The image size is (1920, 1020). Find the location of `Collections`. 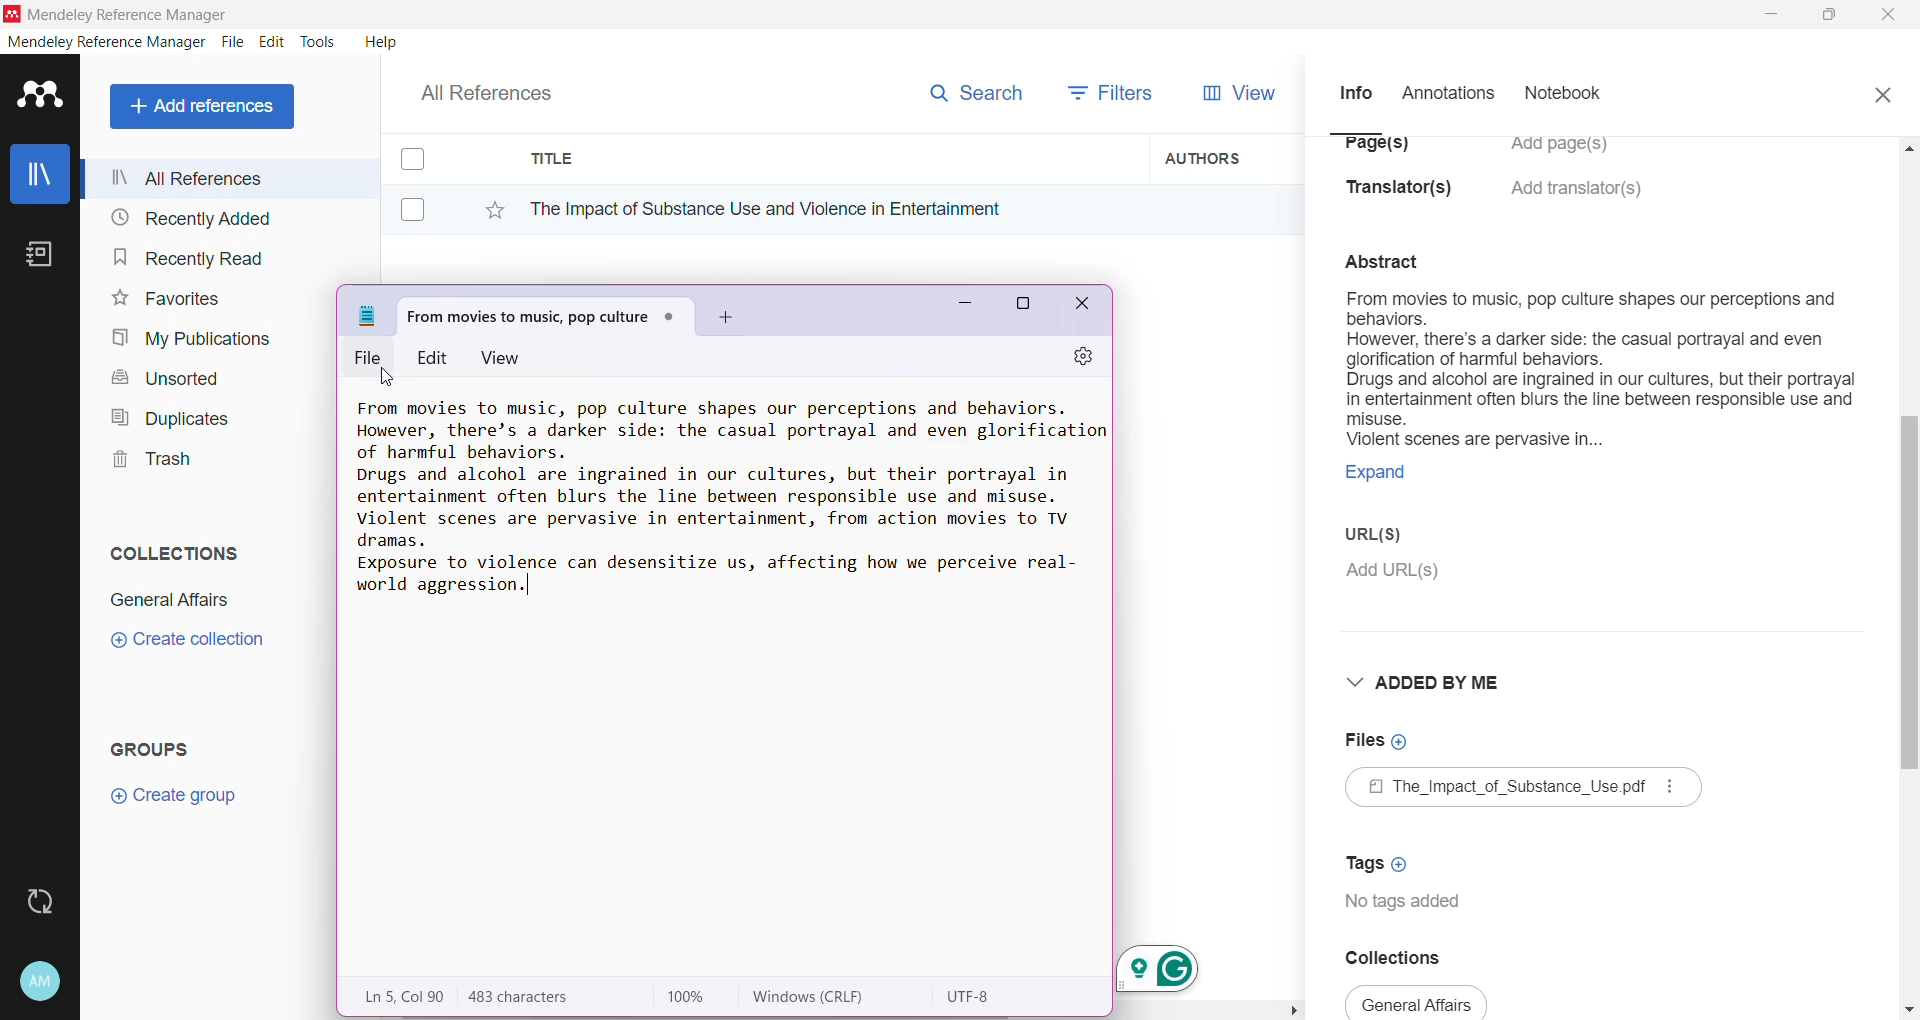

Collections is located at coordinates (1408, 957).